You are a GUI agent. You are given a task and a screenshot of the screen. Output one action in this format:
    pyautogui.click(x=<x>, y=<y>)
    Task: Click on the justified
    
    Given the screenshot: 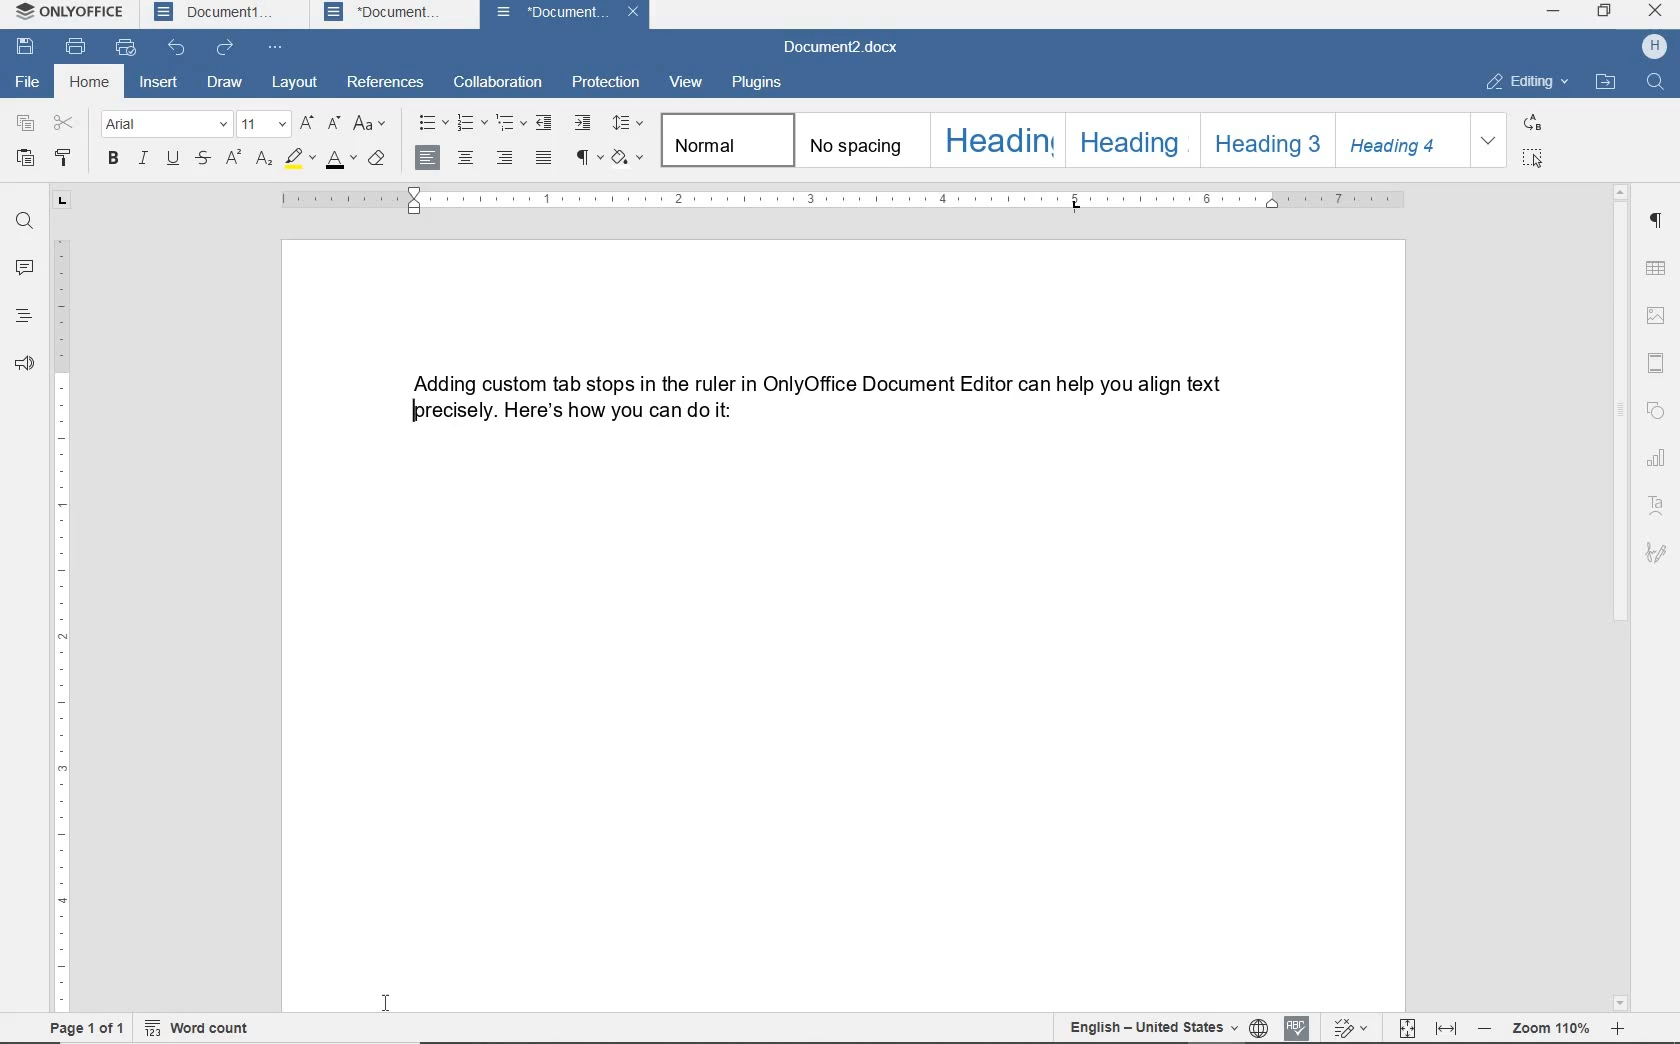 What is the action you would take?
    pyautogui.click(x=541, y=157)
    